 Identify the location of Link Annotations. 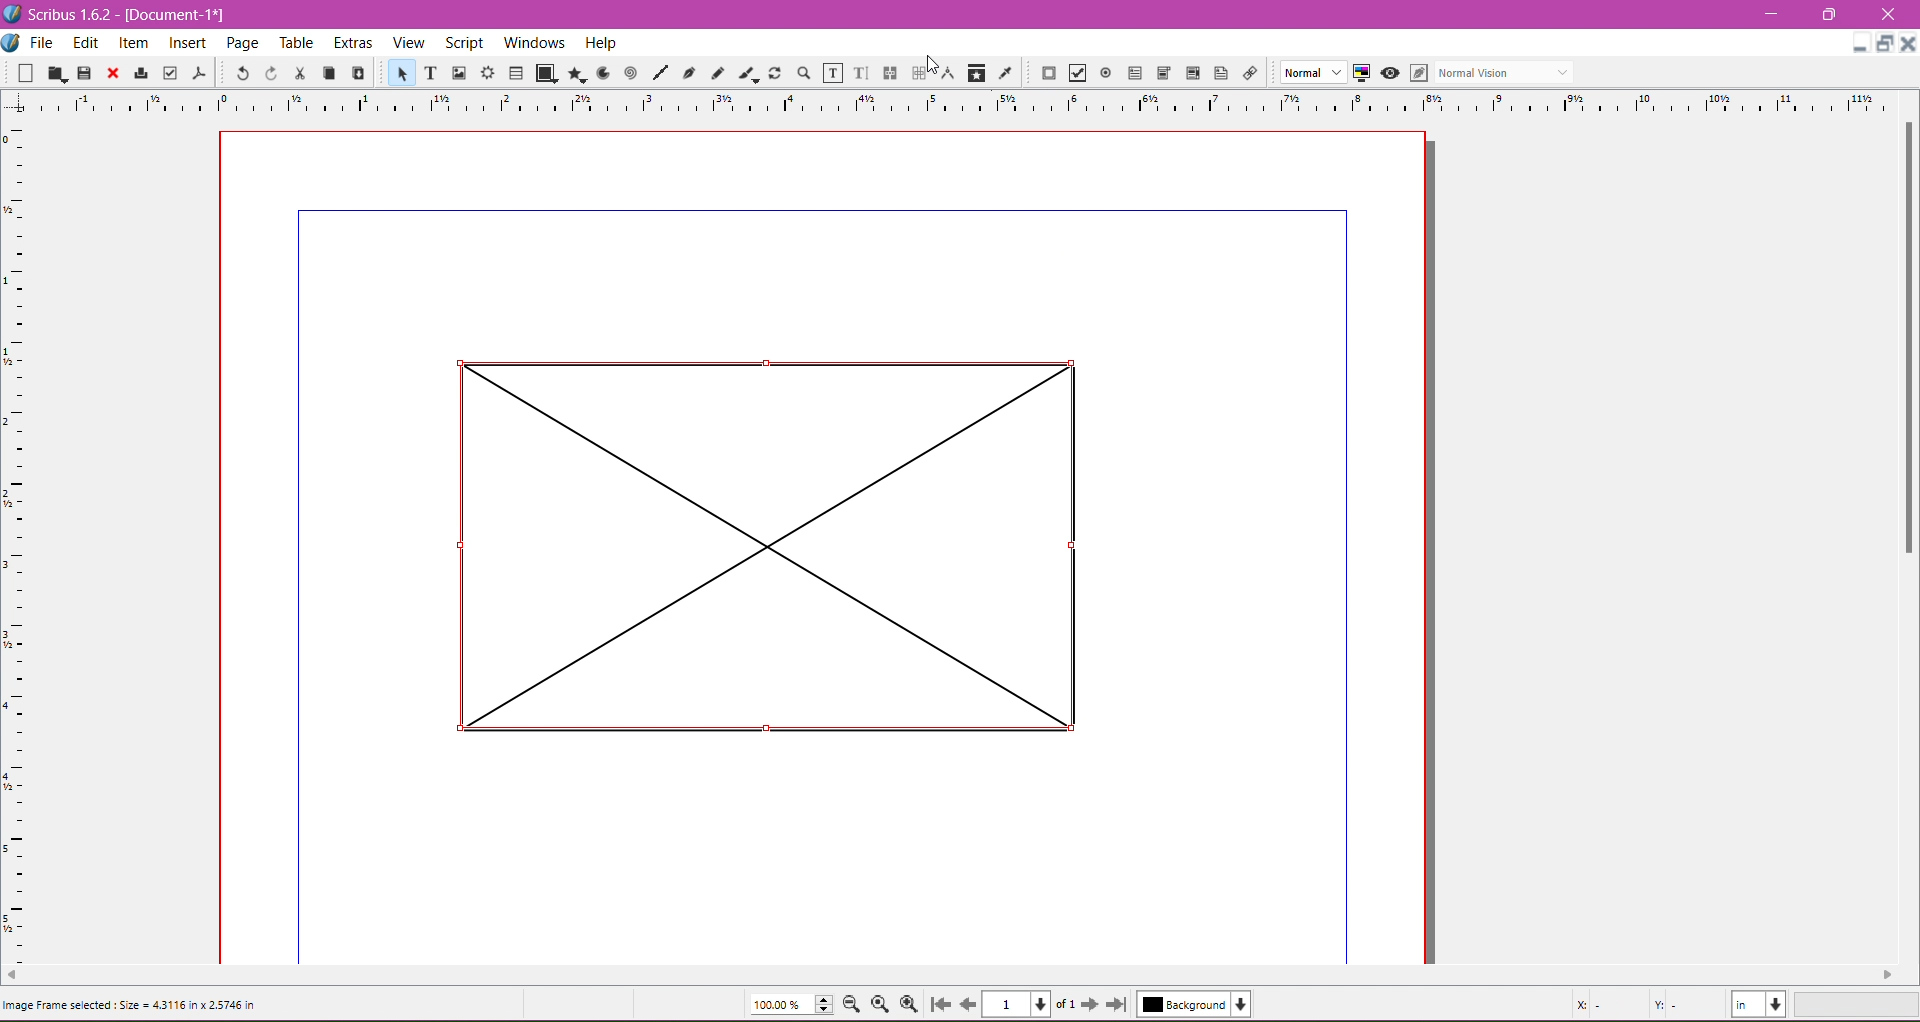
(1249, 74).